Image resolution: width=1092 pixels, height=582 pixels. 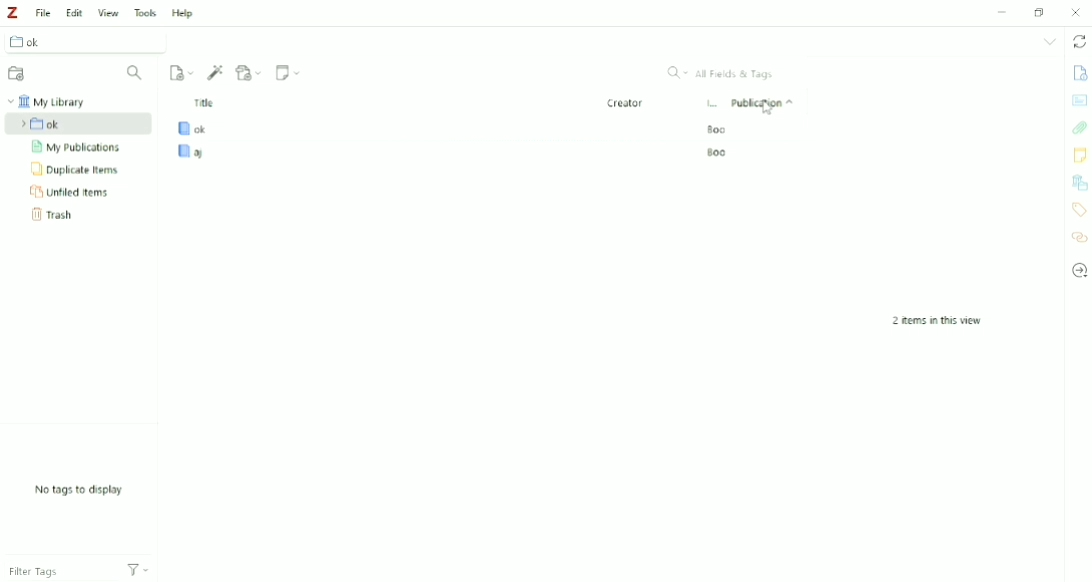 What do you see at coordinates (181, 73) in the screenshot?
I see `New Item` at bounding box center [181, 73].